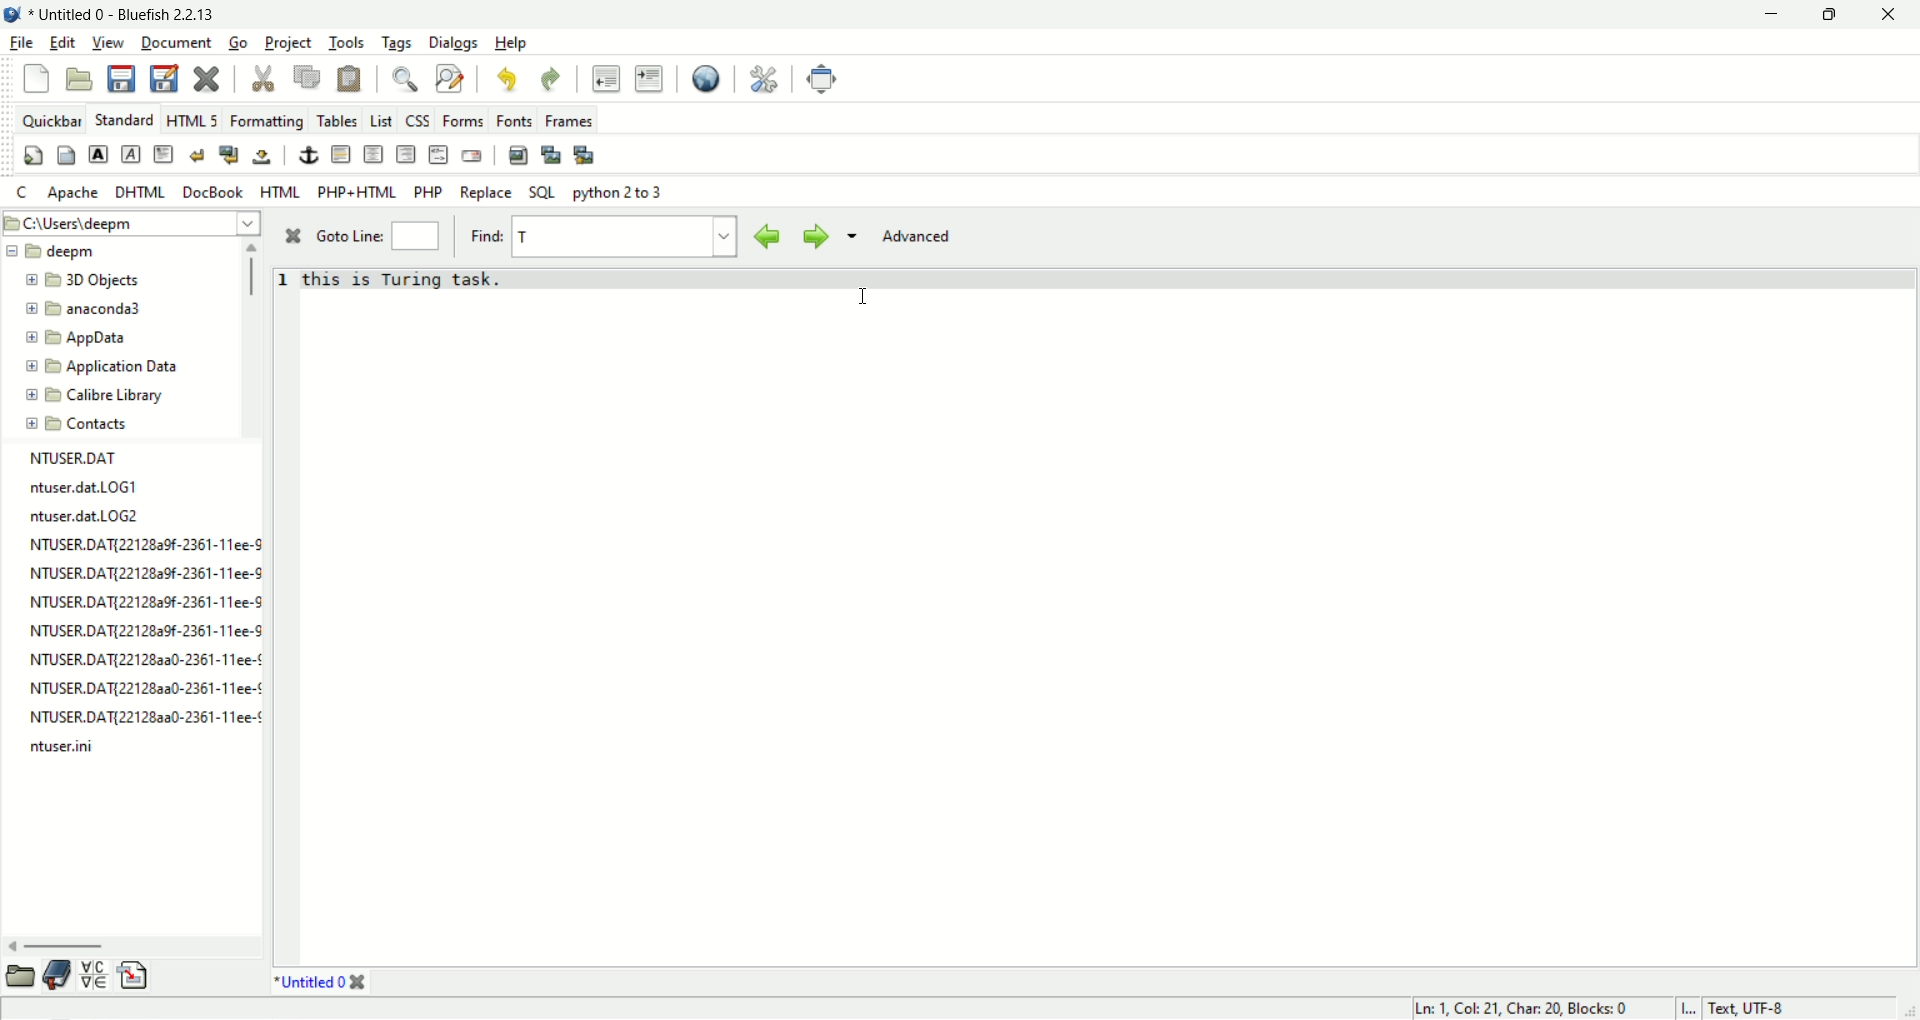 Image resolution: width=1920 pixels, height=1020 pixels. Describe the element at coordinates (349, 80) in the screenshot. I see `paste` at that location.